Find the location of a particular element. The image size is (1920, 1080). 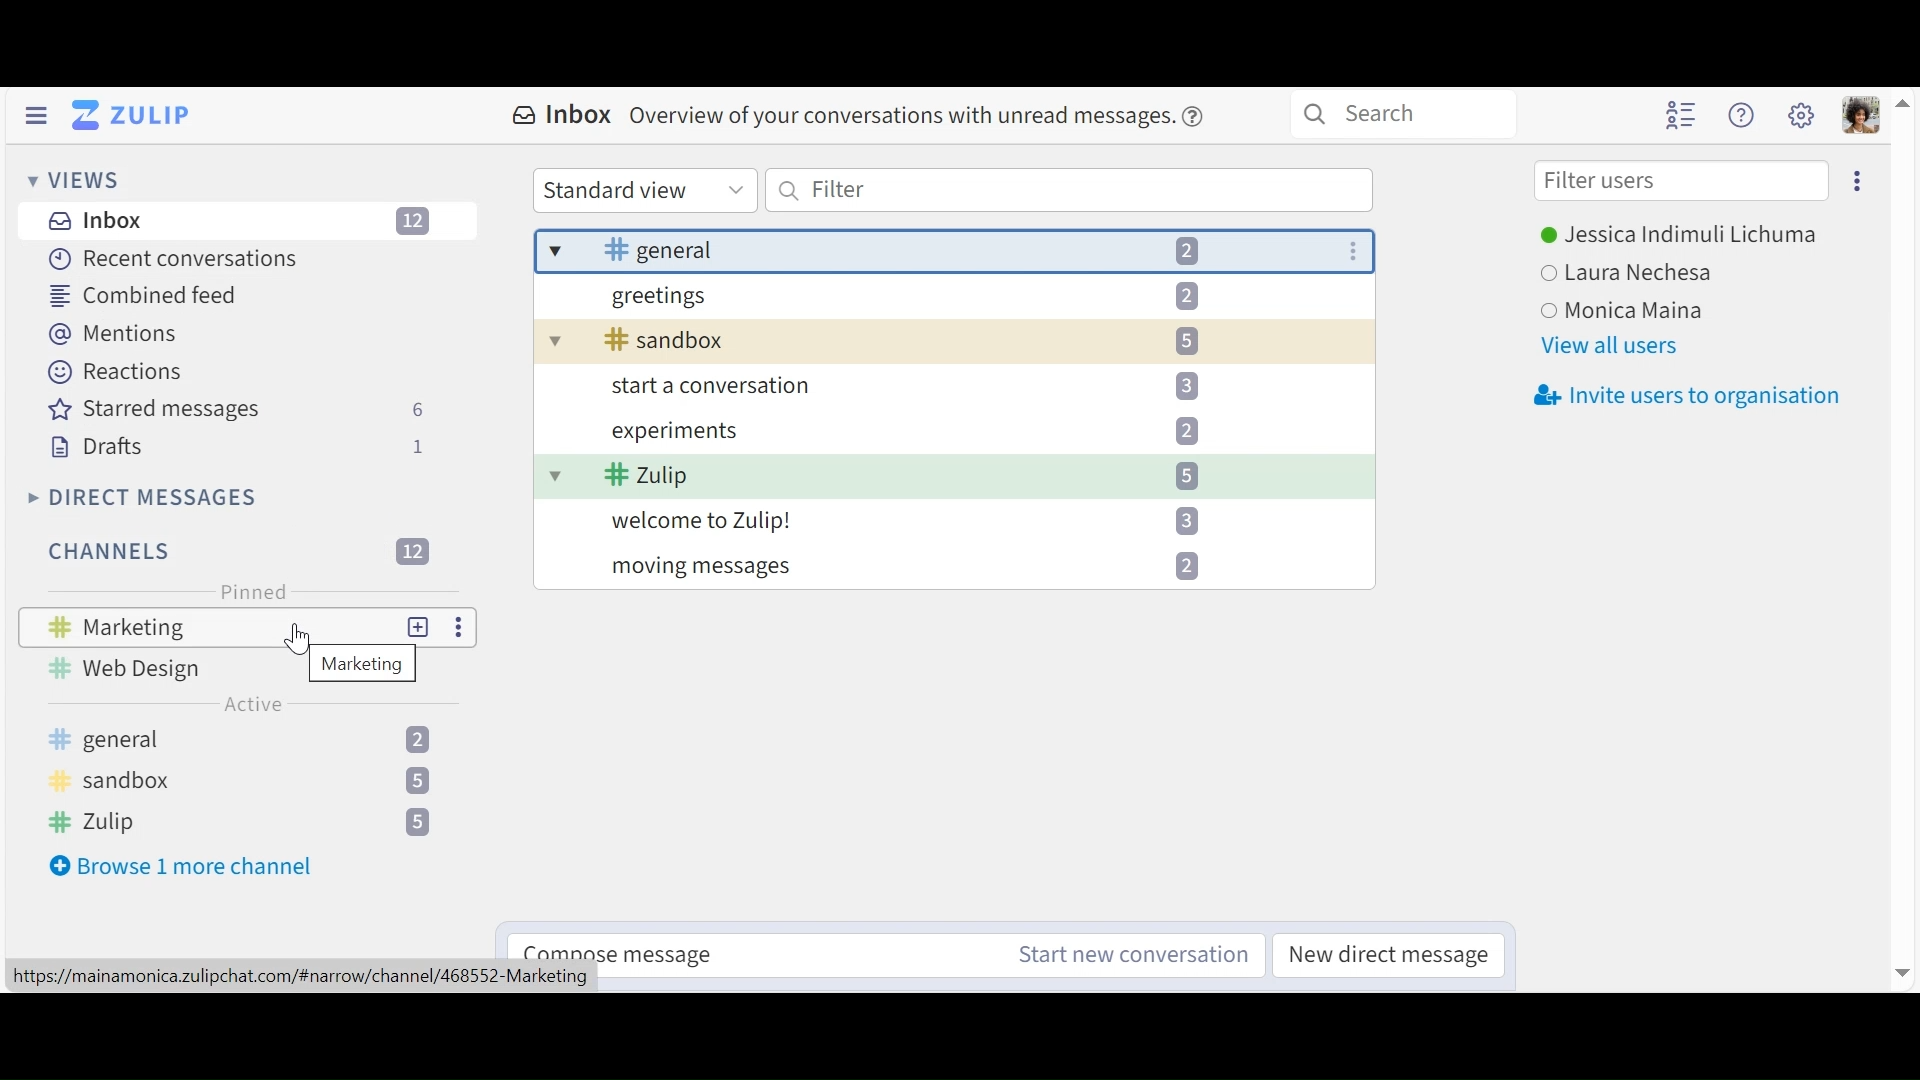

Users is located at coordinates (1678, 238).